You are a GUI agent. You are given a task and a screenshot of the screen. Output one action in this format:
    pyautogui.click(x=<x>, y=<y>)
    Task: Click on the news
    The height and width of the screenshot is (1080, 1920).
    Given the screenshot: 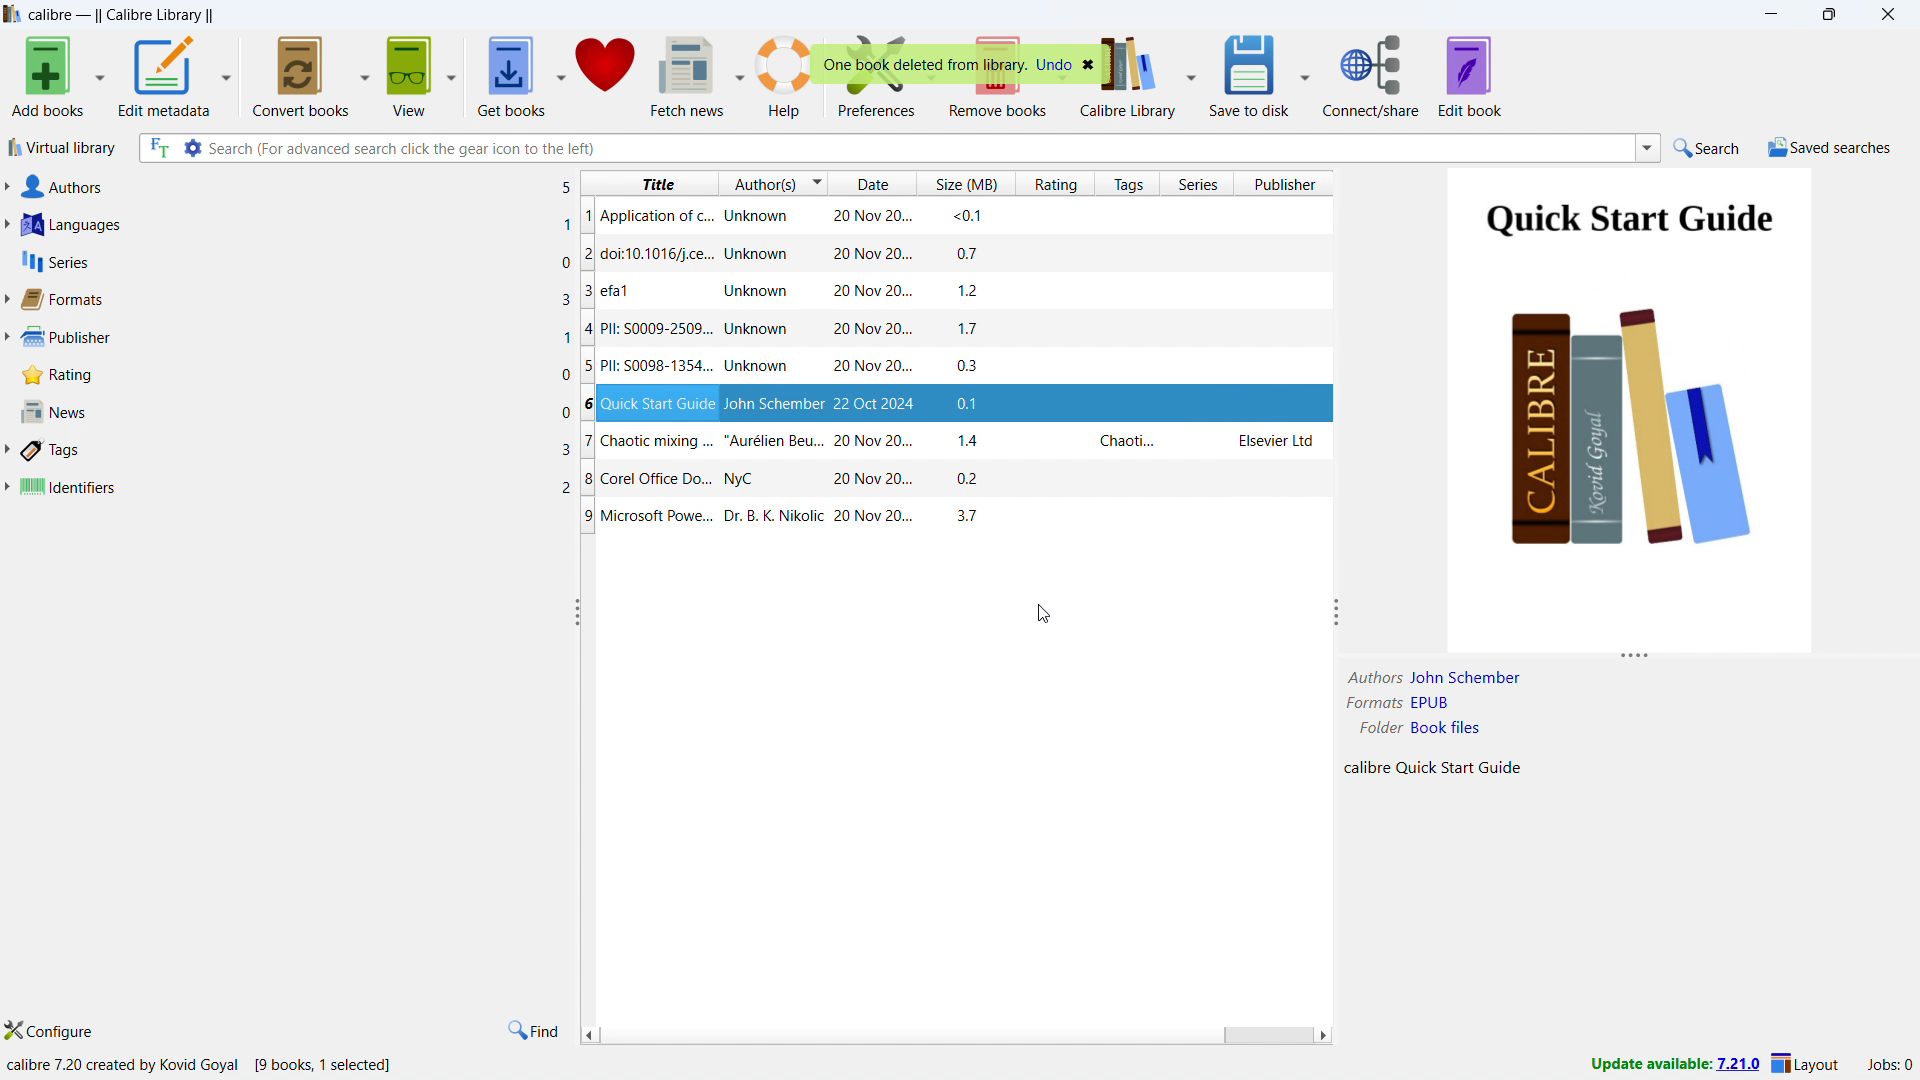 What is the action you would take?
    pyautogui.click(x=294, y=410)
    